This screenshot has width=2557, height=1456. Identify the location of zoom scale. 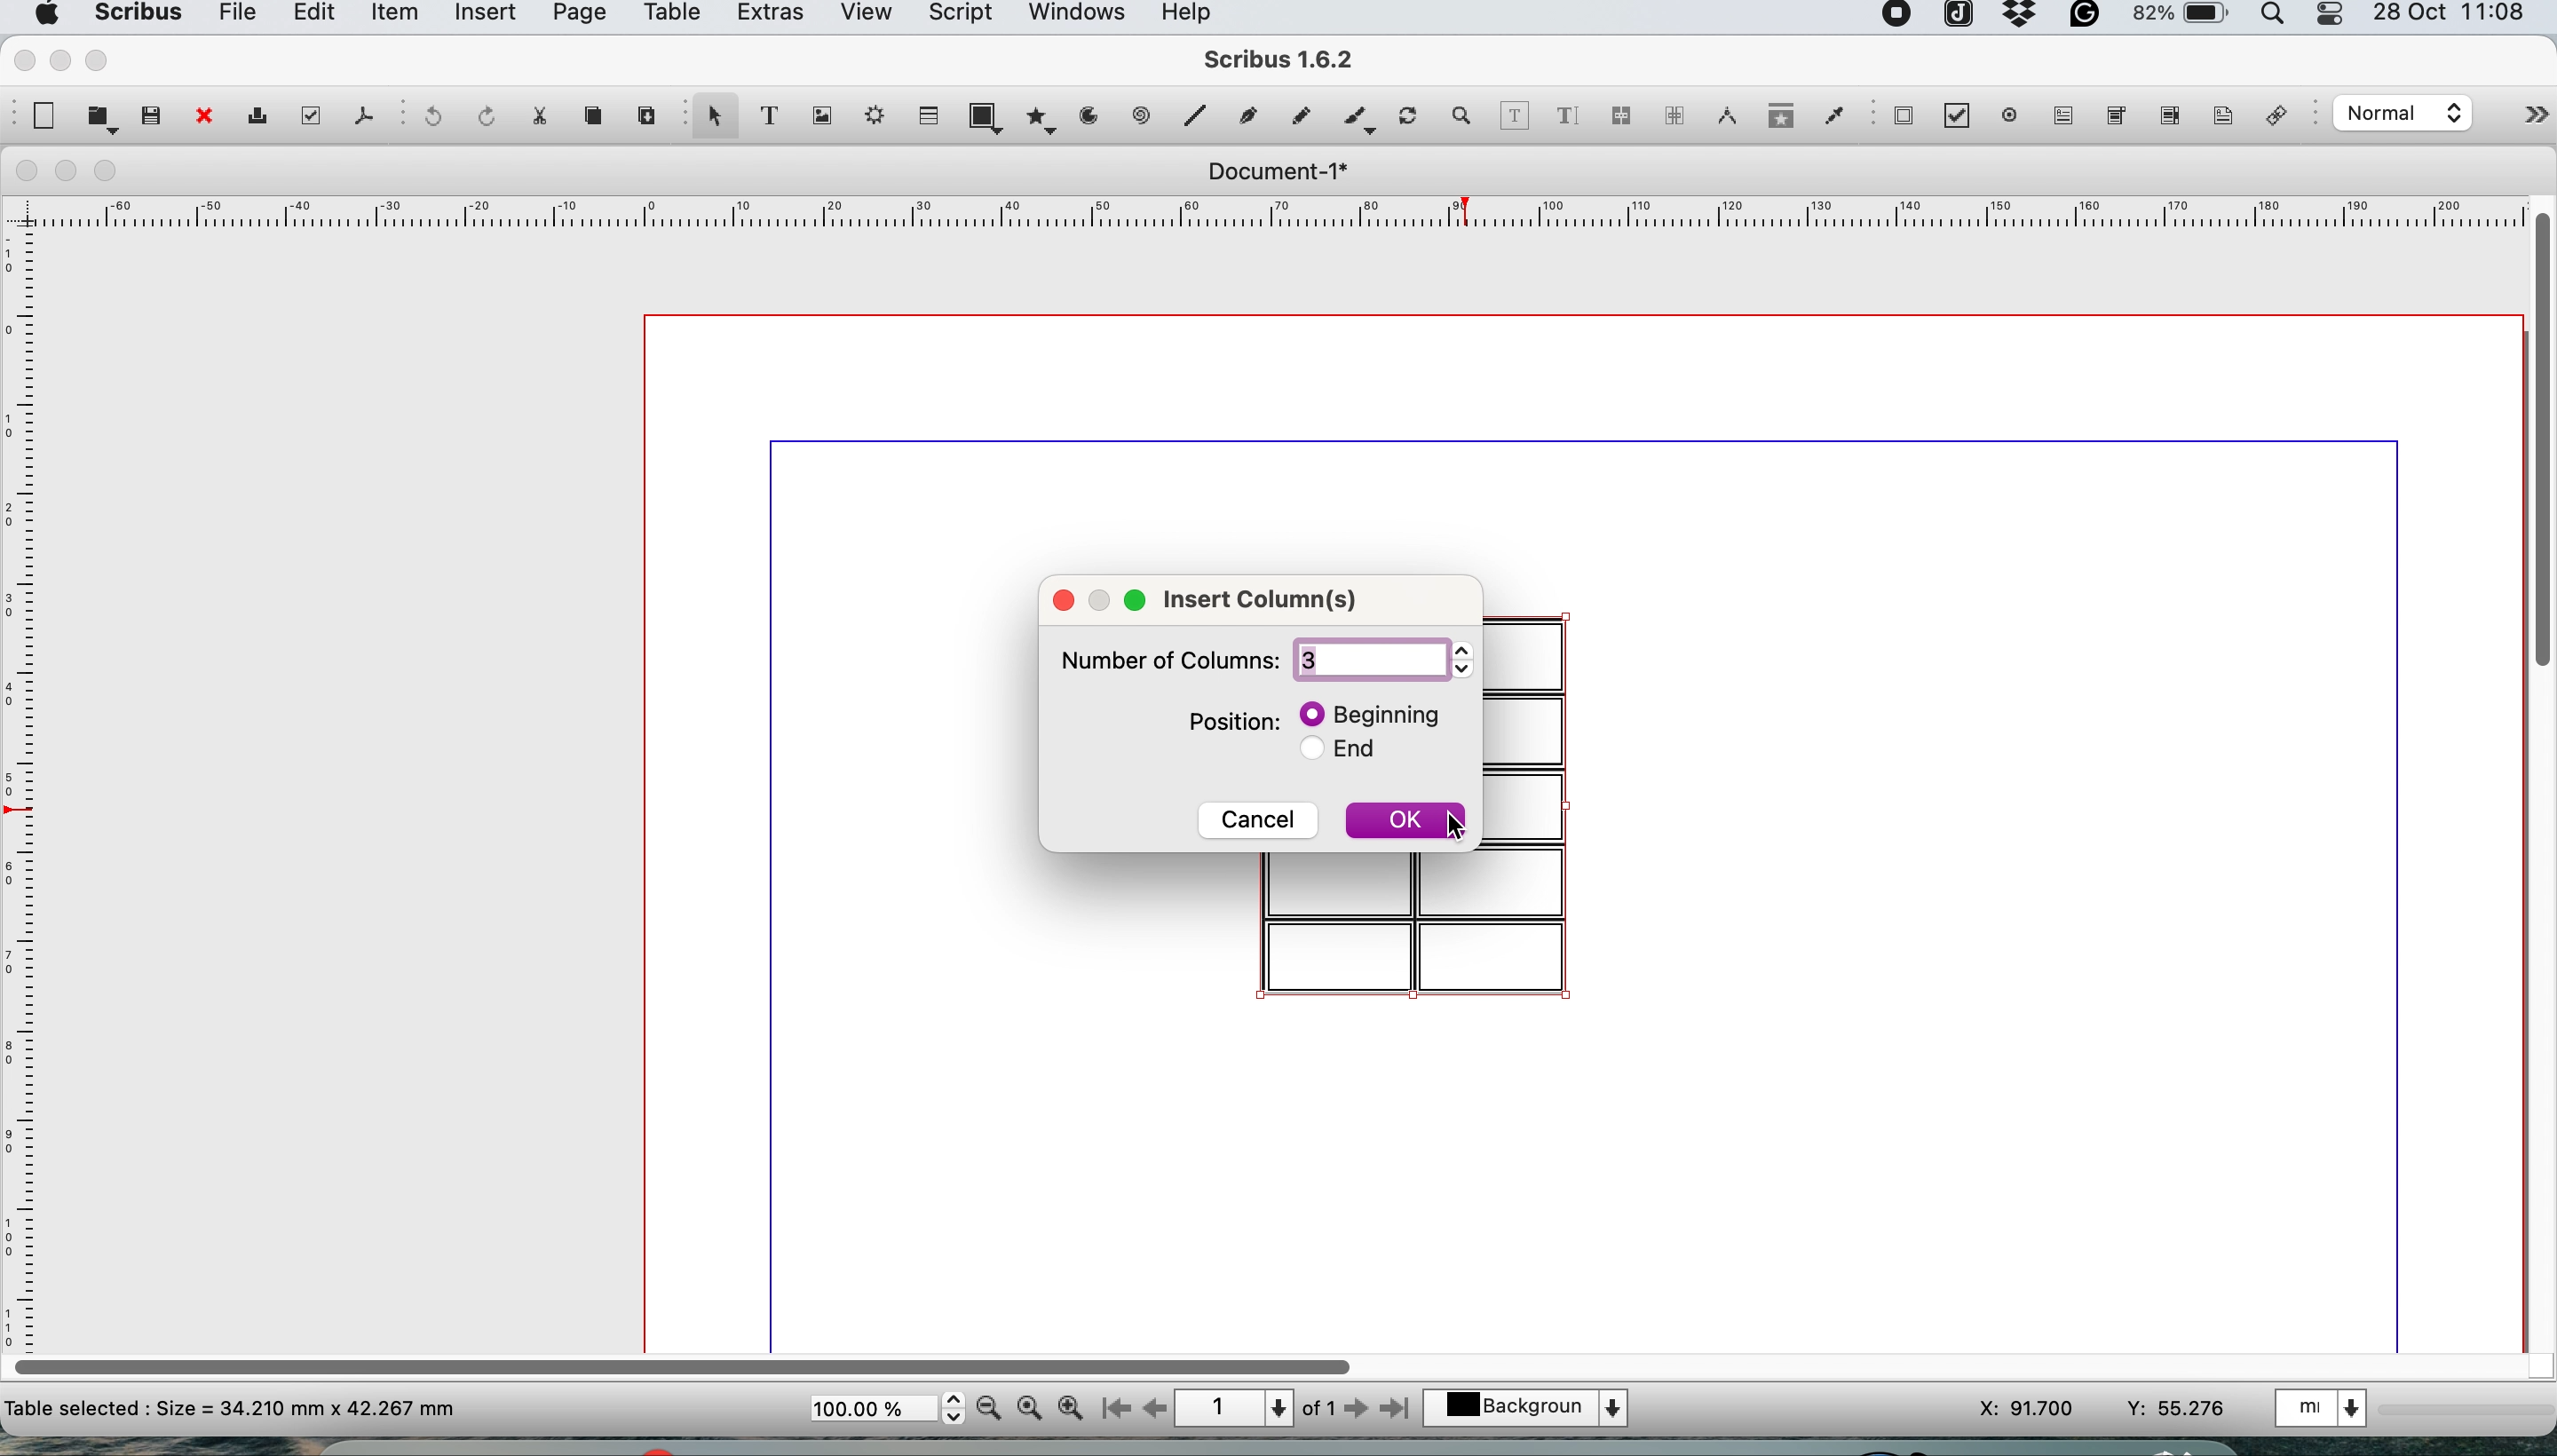
(886, 1409).